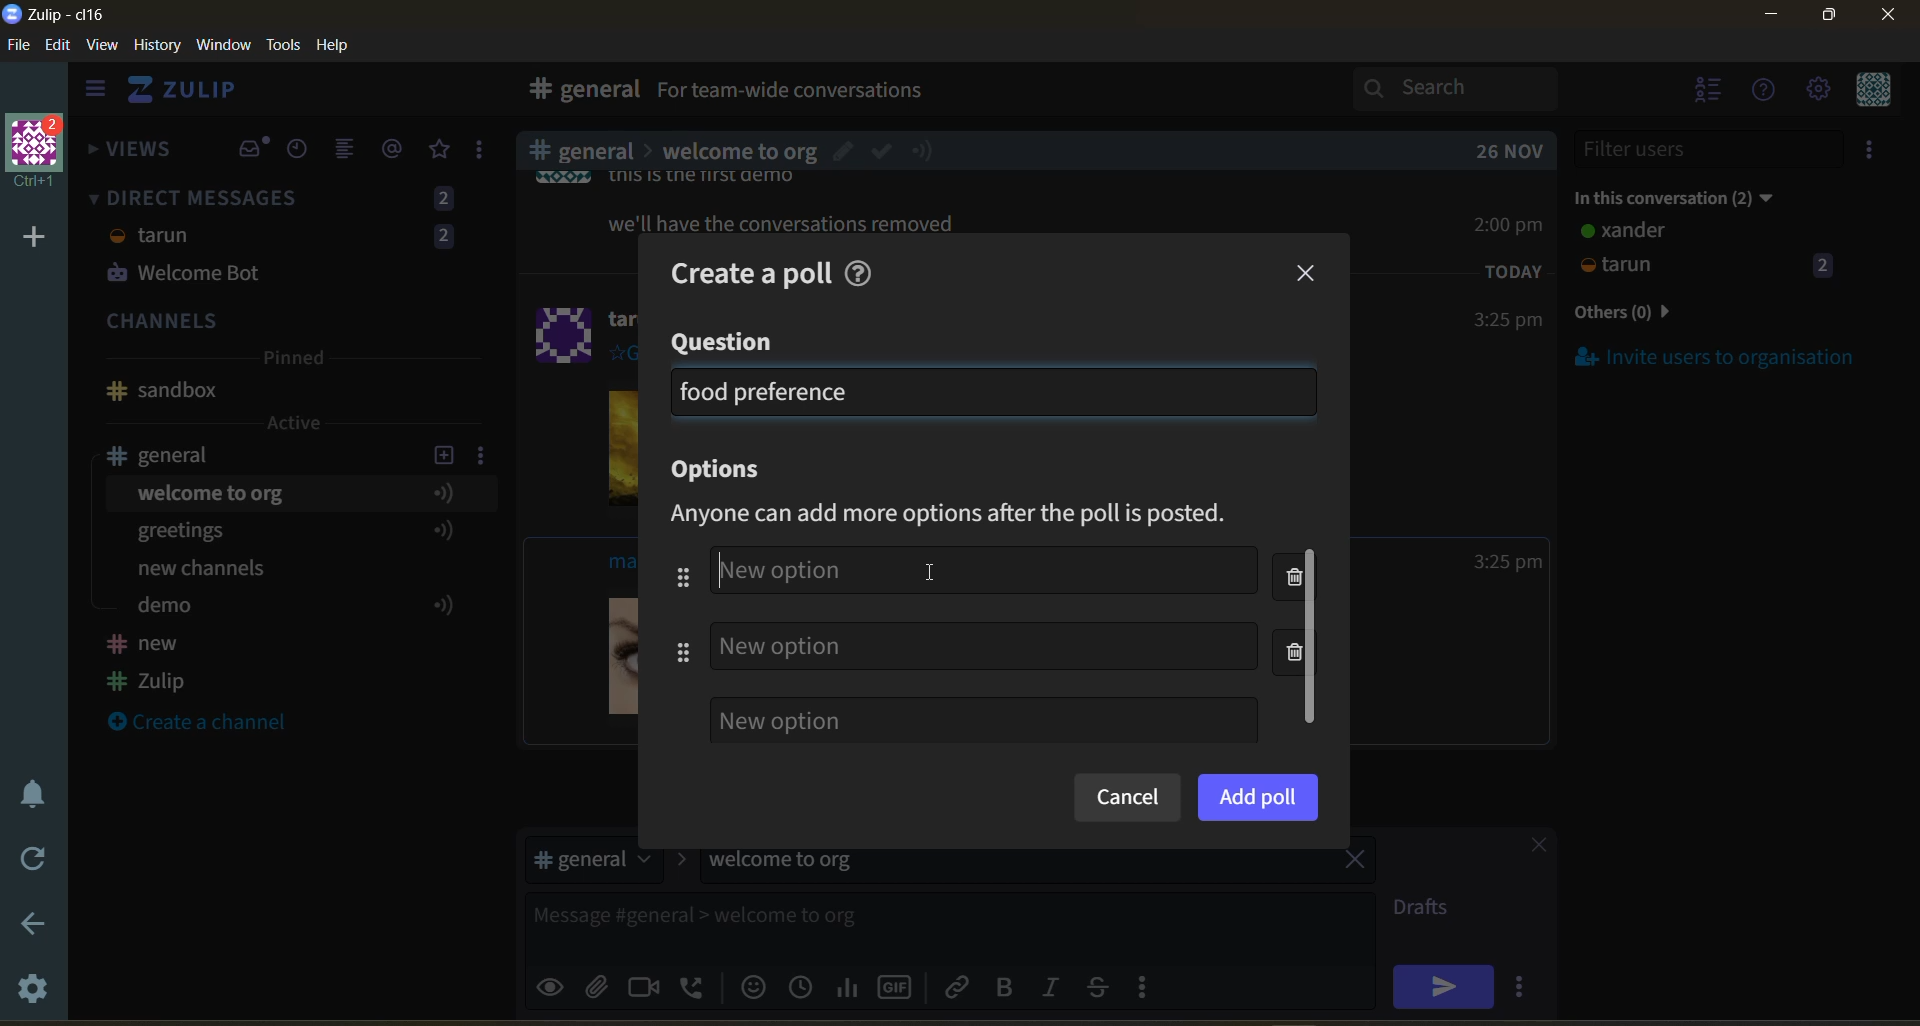 This screenshot has width=1920, height=1026. I want to click on channel settings, so click(485, 454).